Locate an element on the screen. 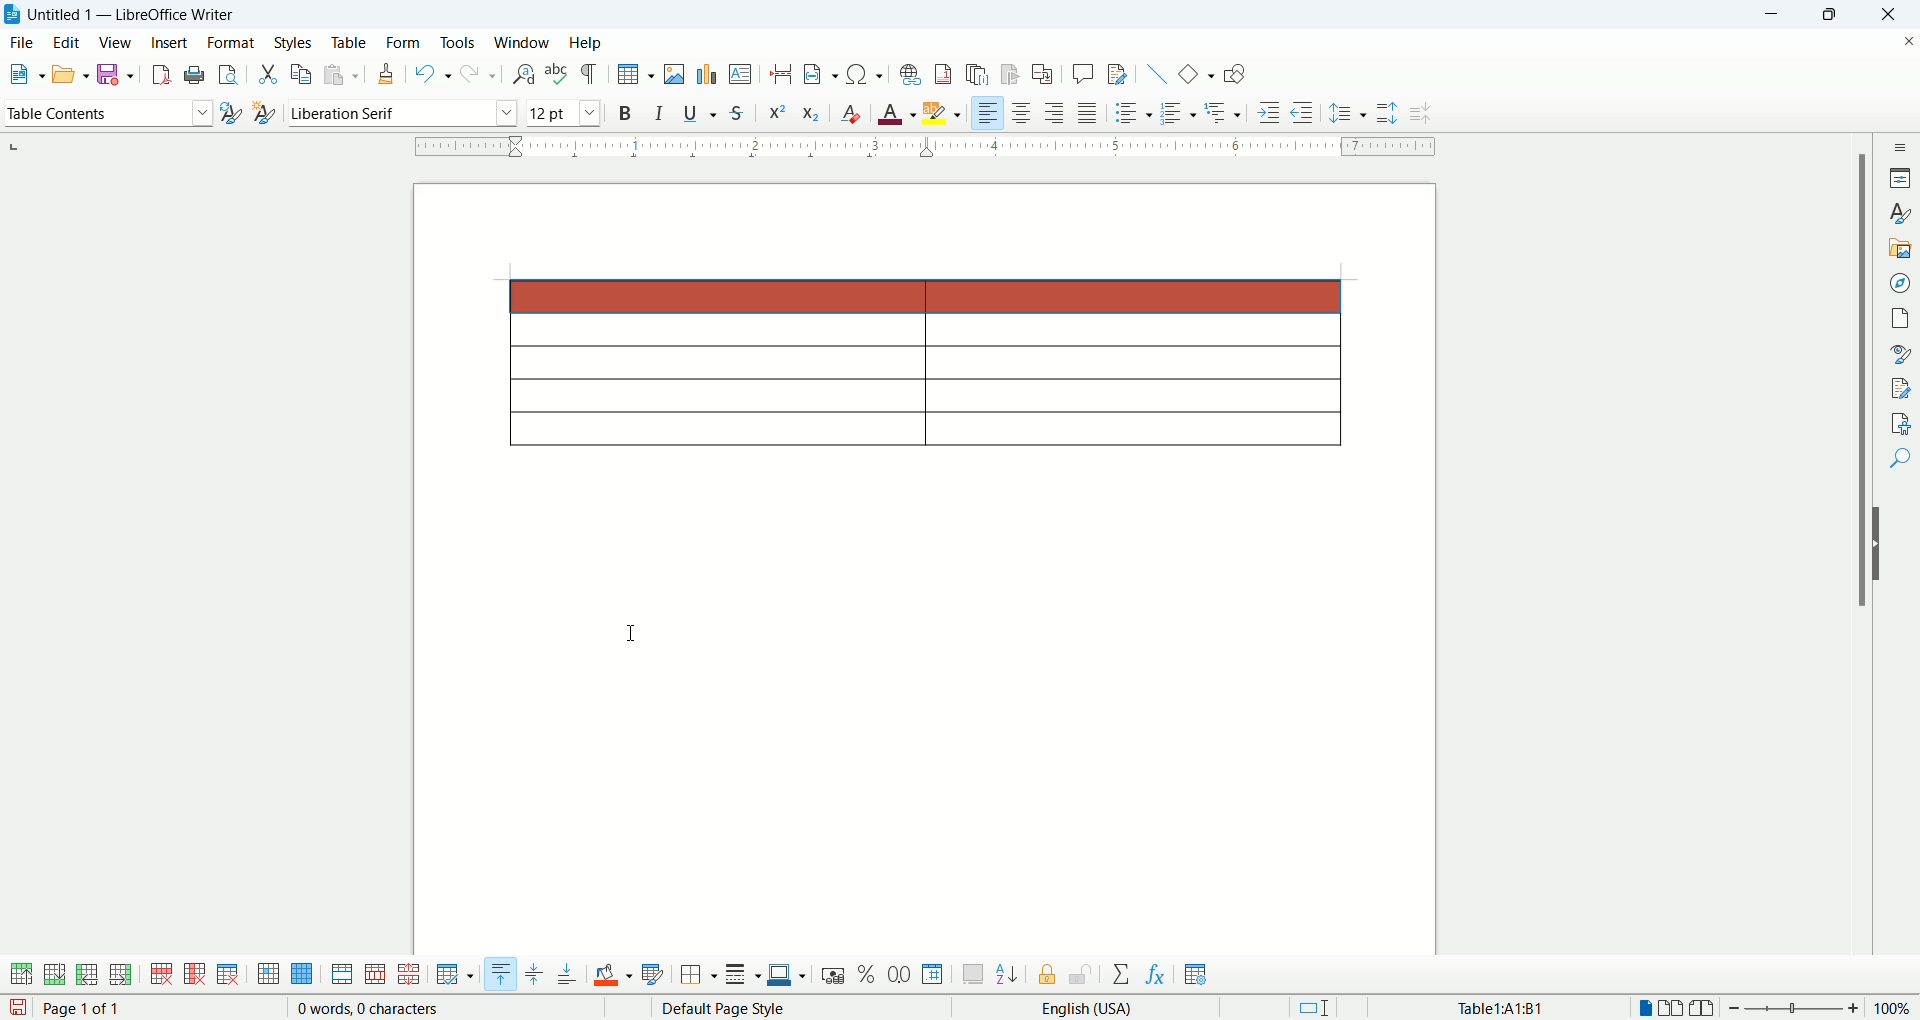 The height and width of the screenshot is (1020, 1920). border style is located at coordinates (742, 976).